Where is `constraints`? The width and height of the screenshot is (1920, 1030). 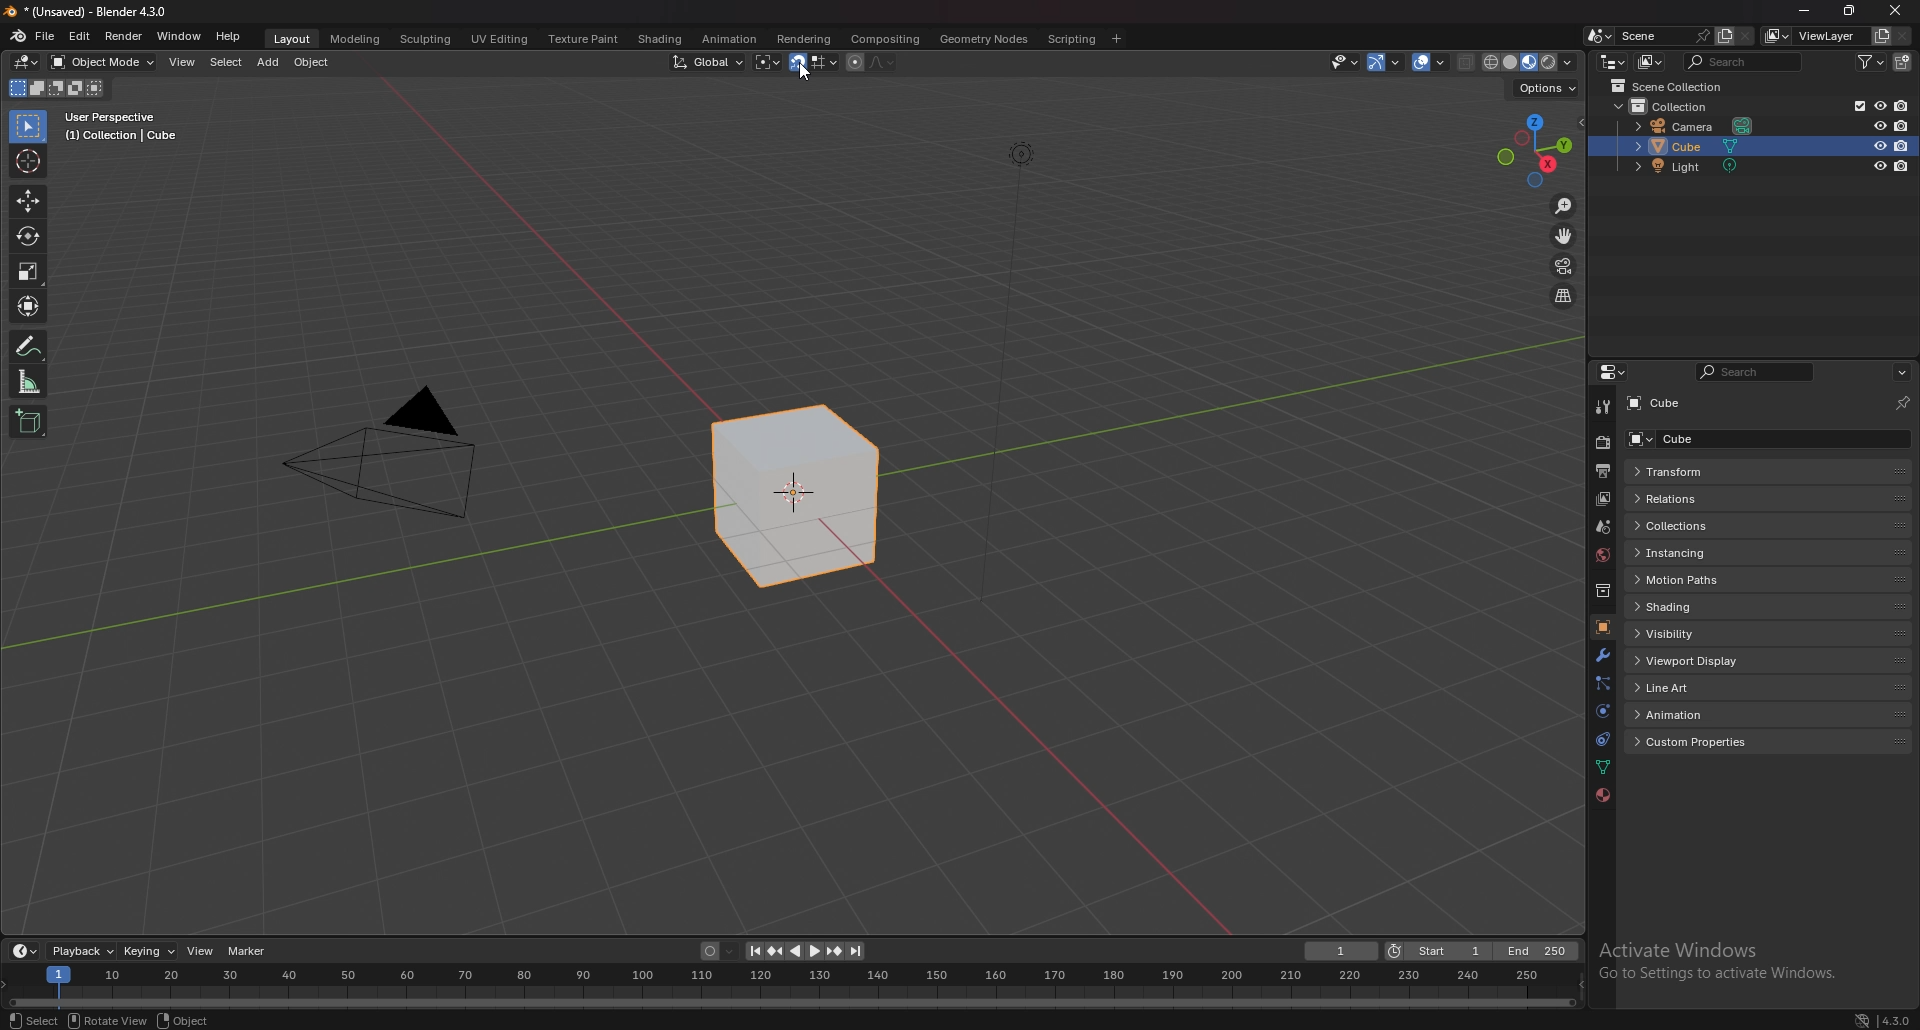
constraints is located at coordinates (1602, 738).